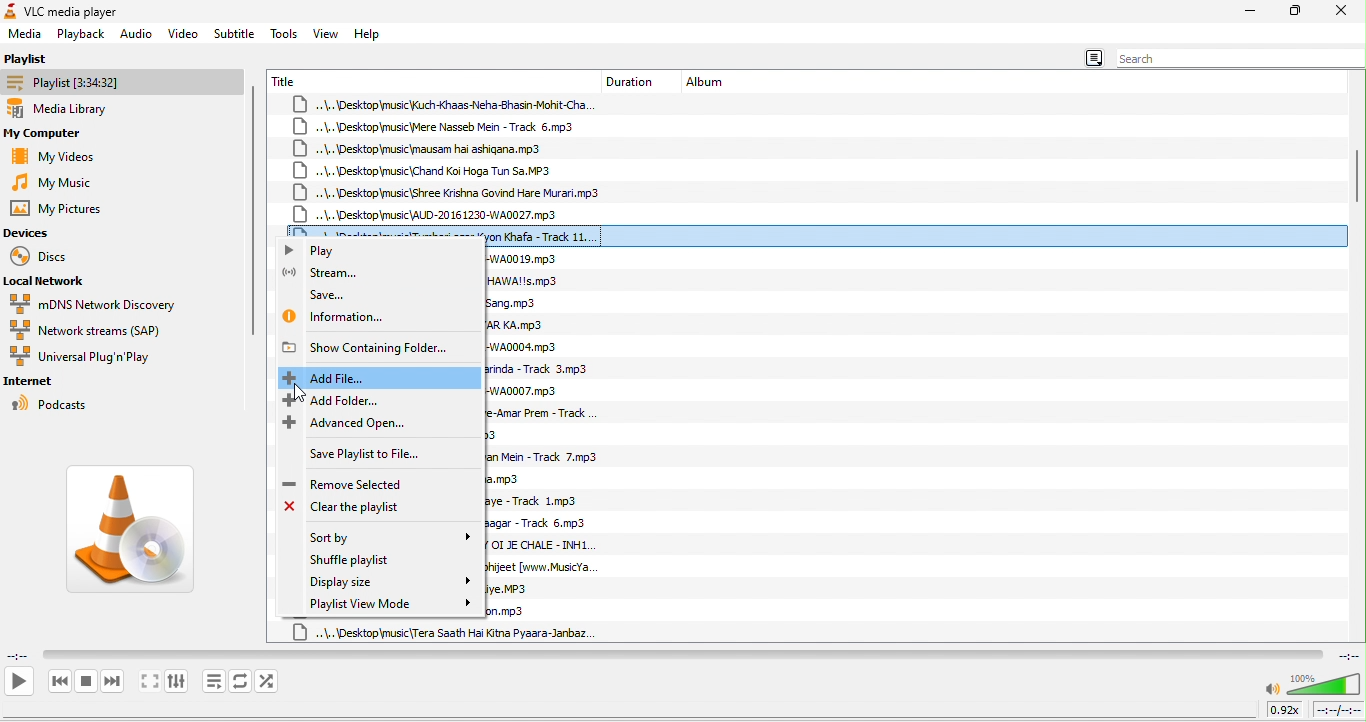 The width and height of the screenshot is (1366, 722). I want to click on icon, so click(10, 11).